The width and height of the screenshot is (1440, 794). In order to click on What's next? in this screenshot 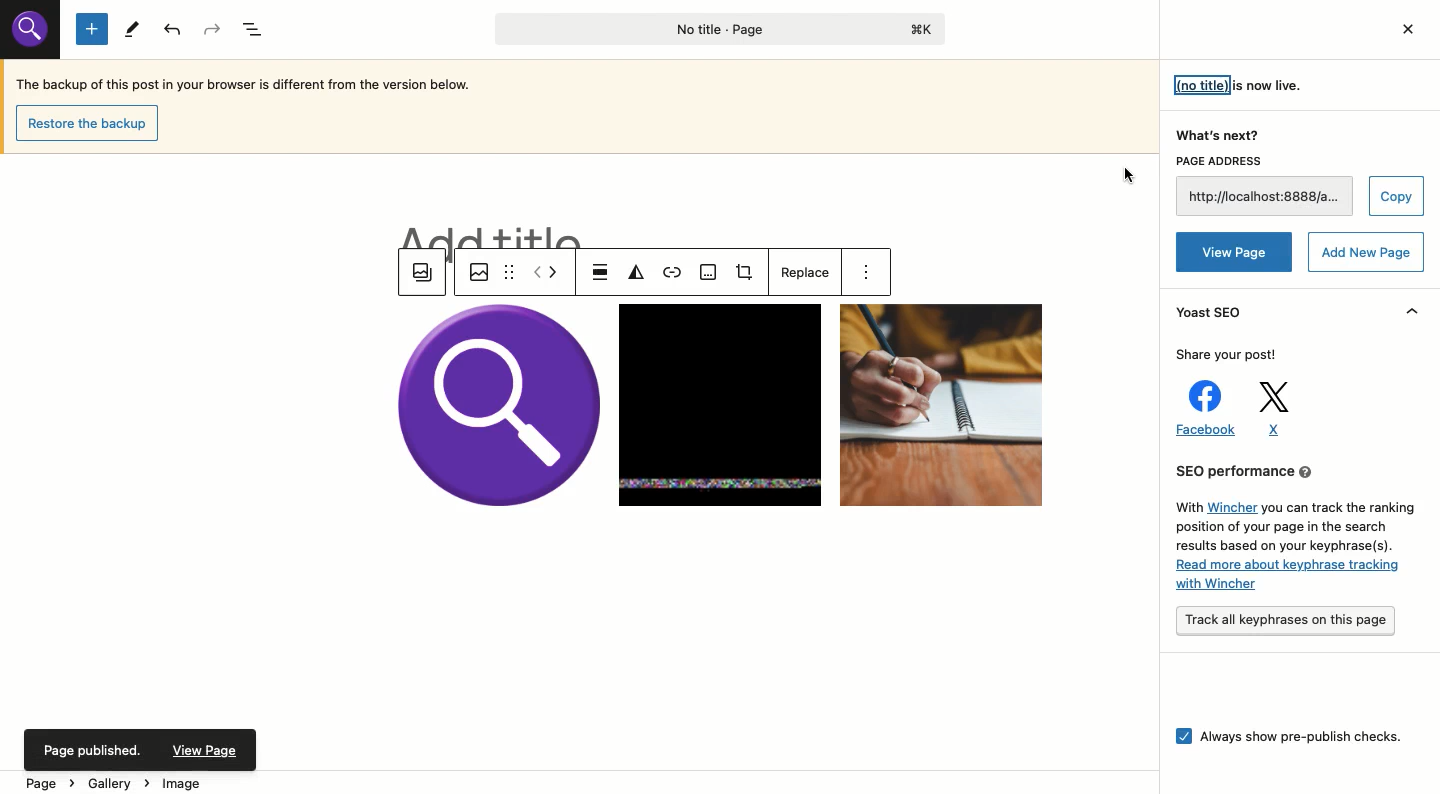, I will do `click(1218, 137)`.